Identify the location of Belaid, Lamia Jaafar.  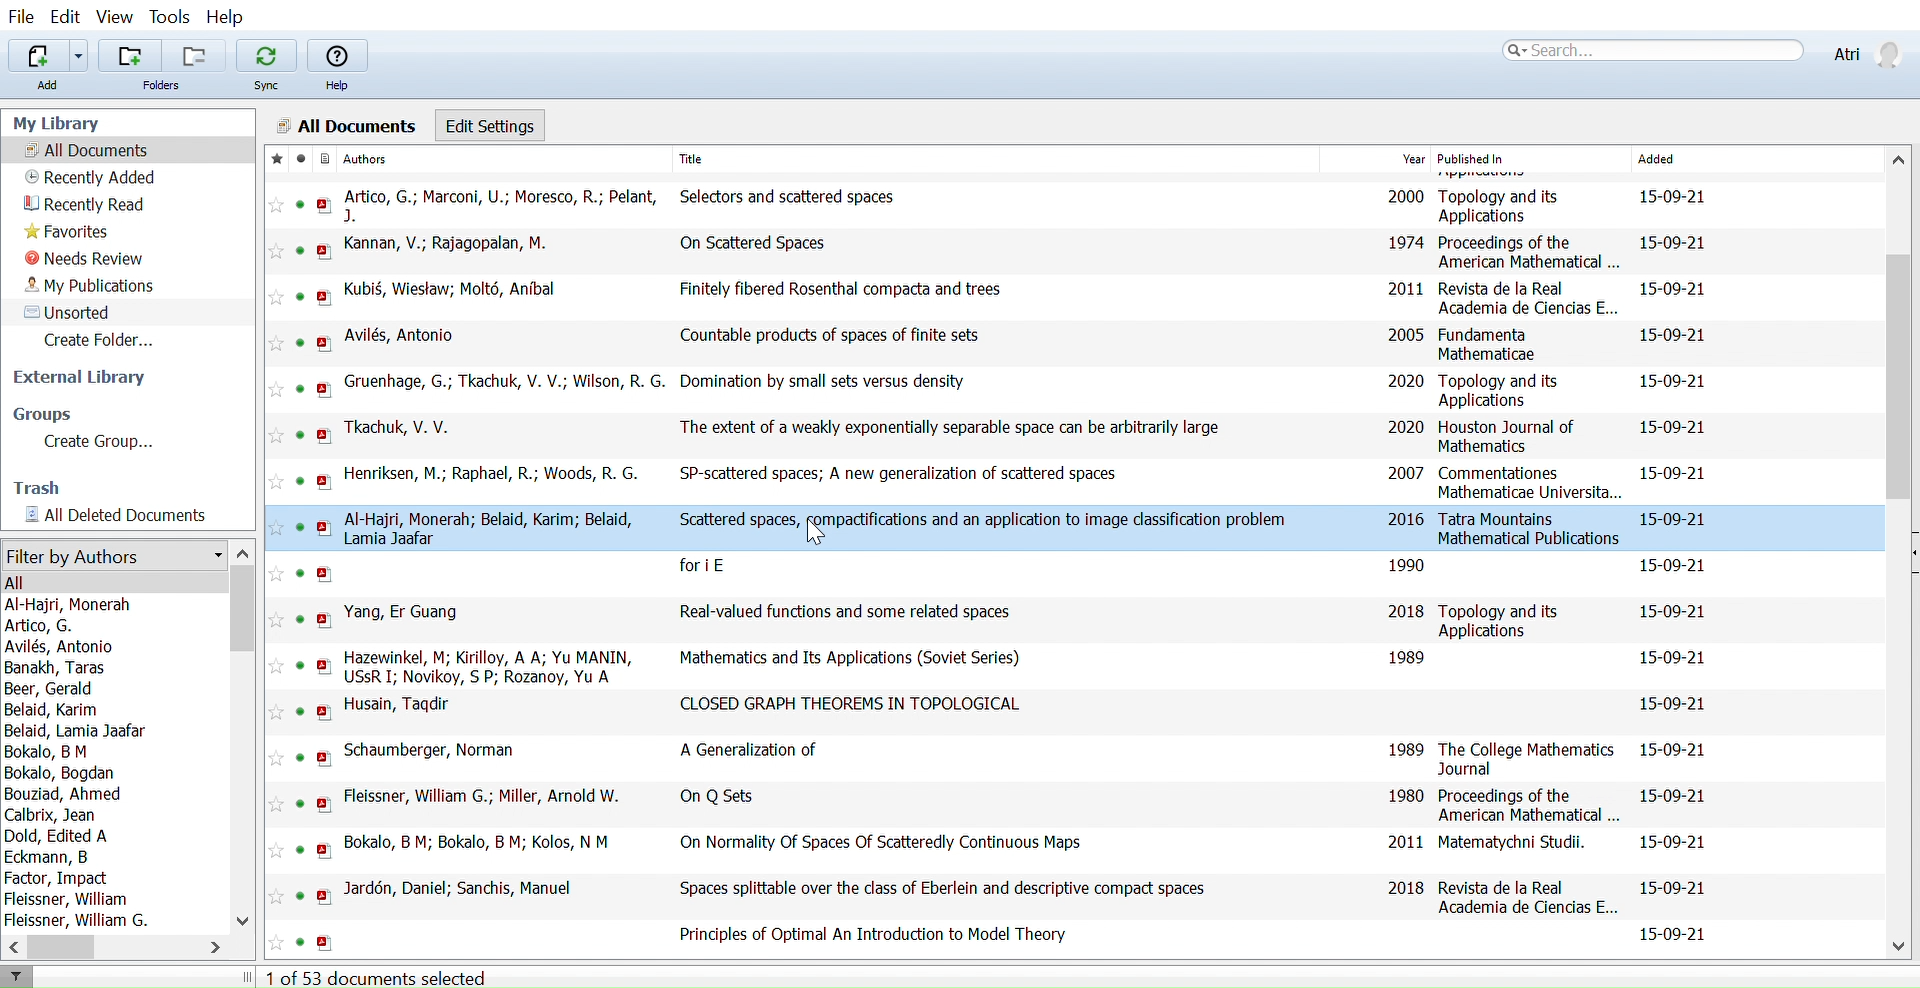
(79, 730).